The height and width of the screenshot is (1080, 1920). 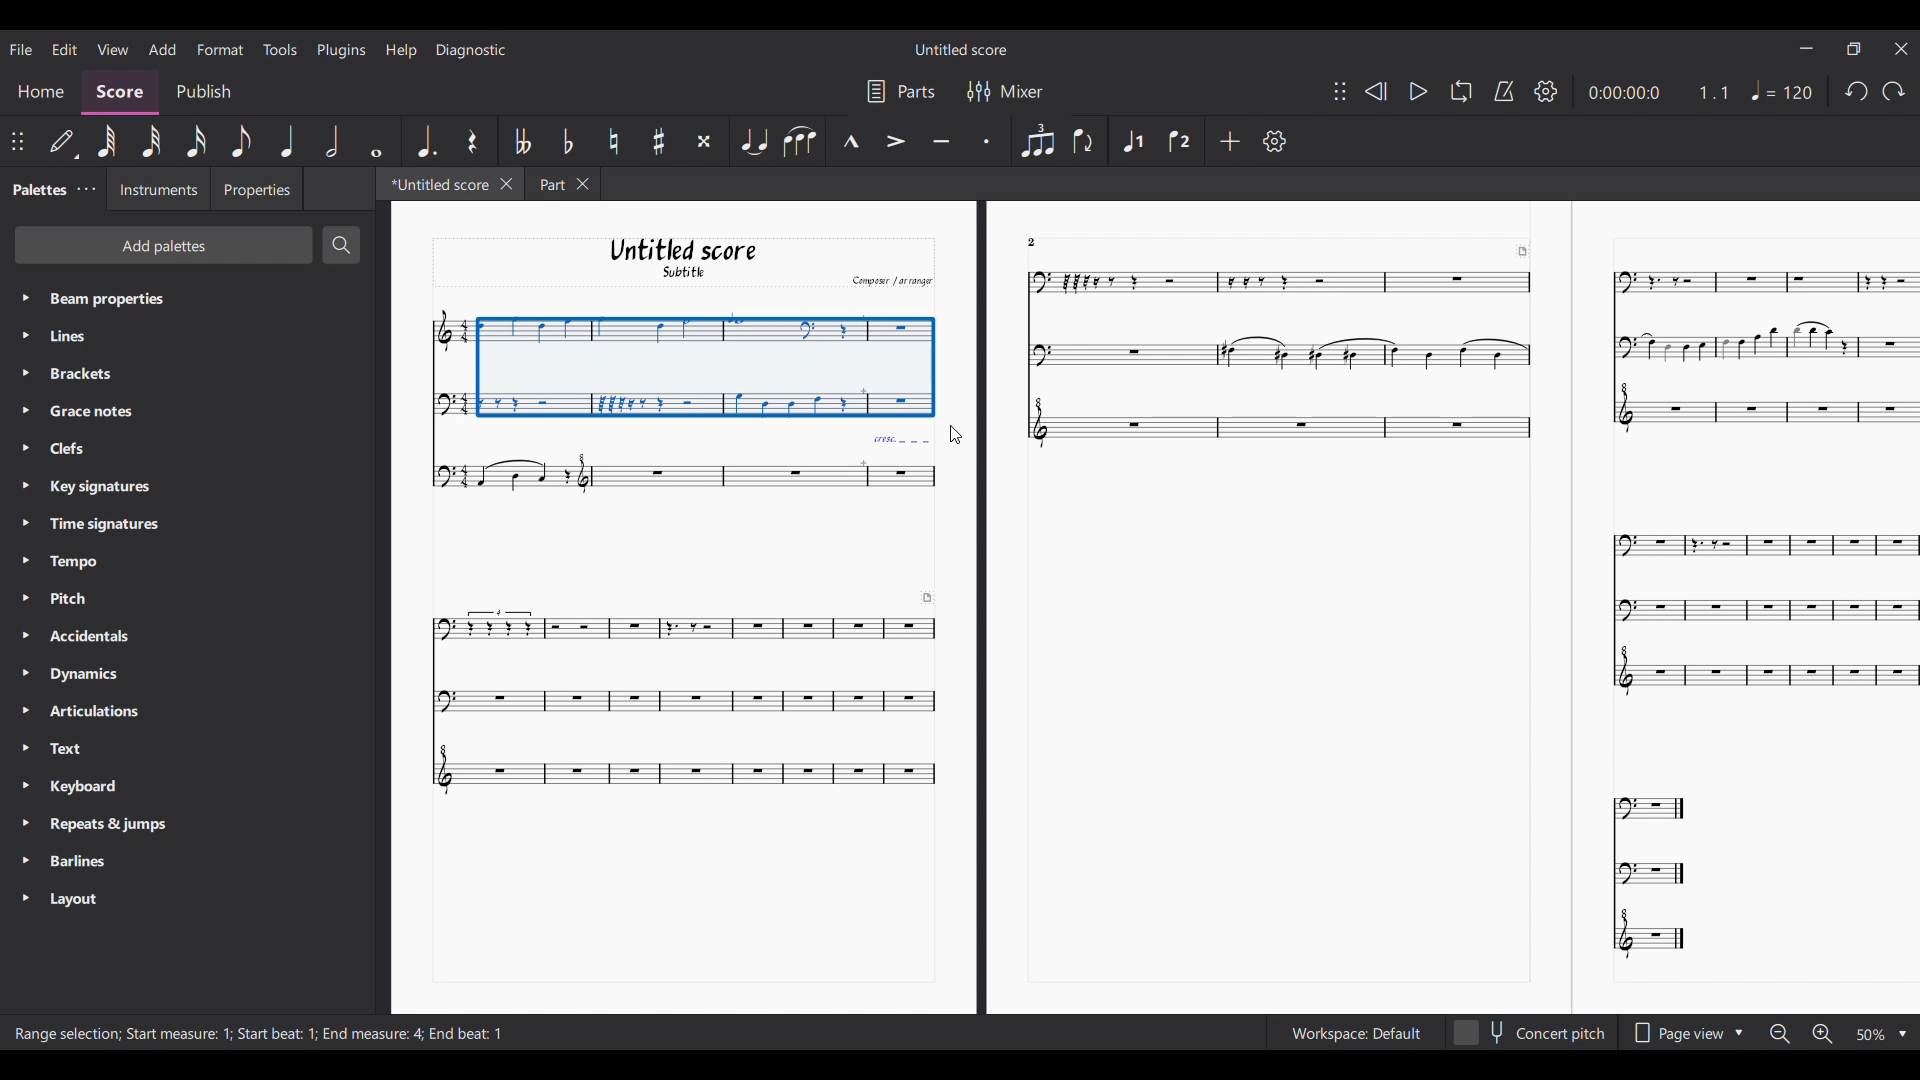 What do you see at coordinates (221, 49) in the screenshot?
I see `Format` at bounding box center [221, 49].